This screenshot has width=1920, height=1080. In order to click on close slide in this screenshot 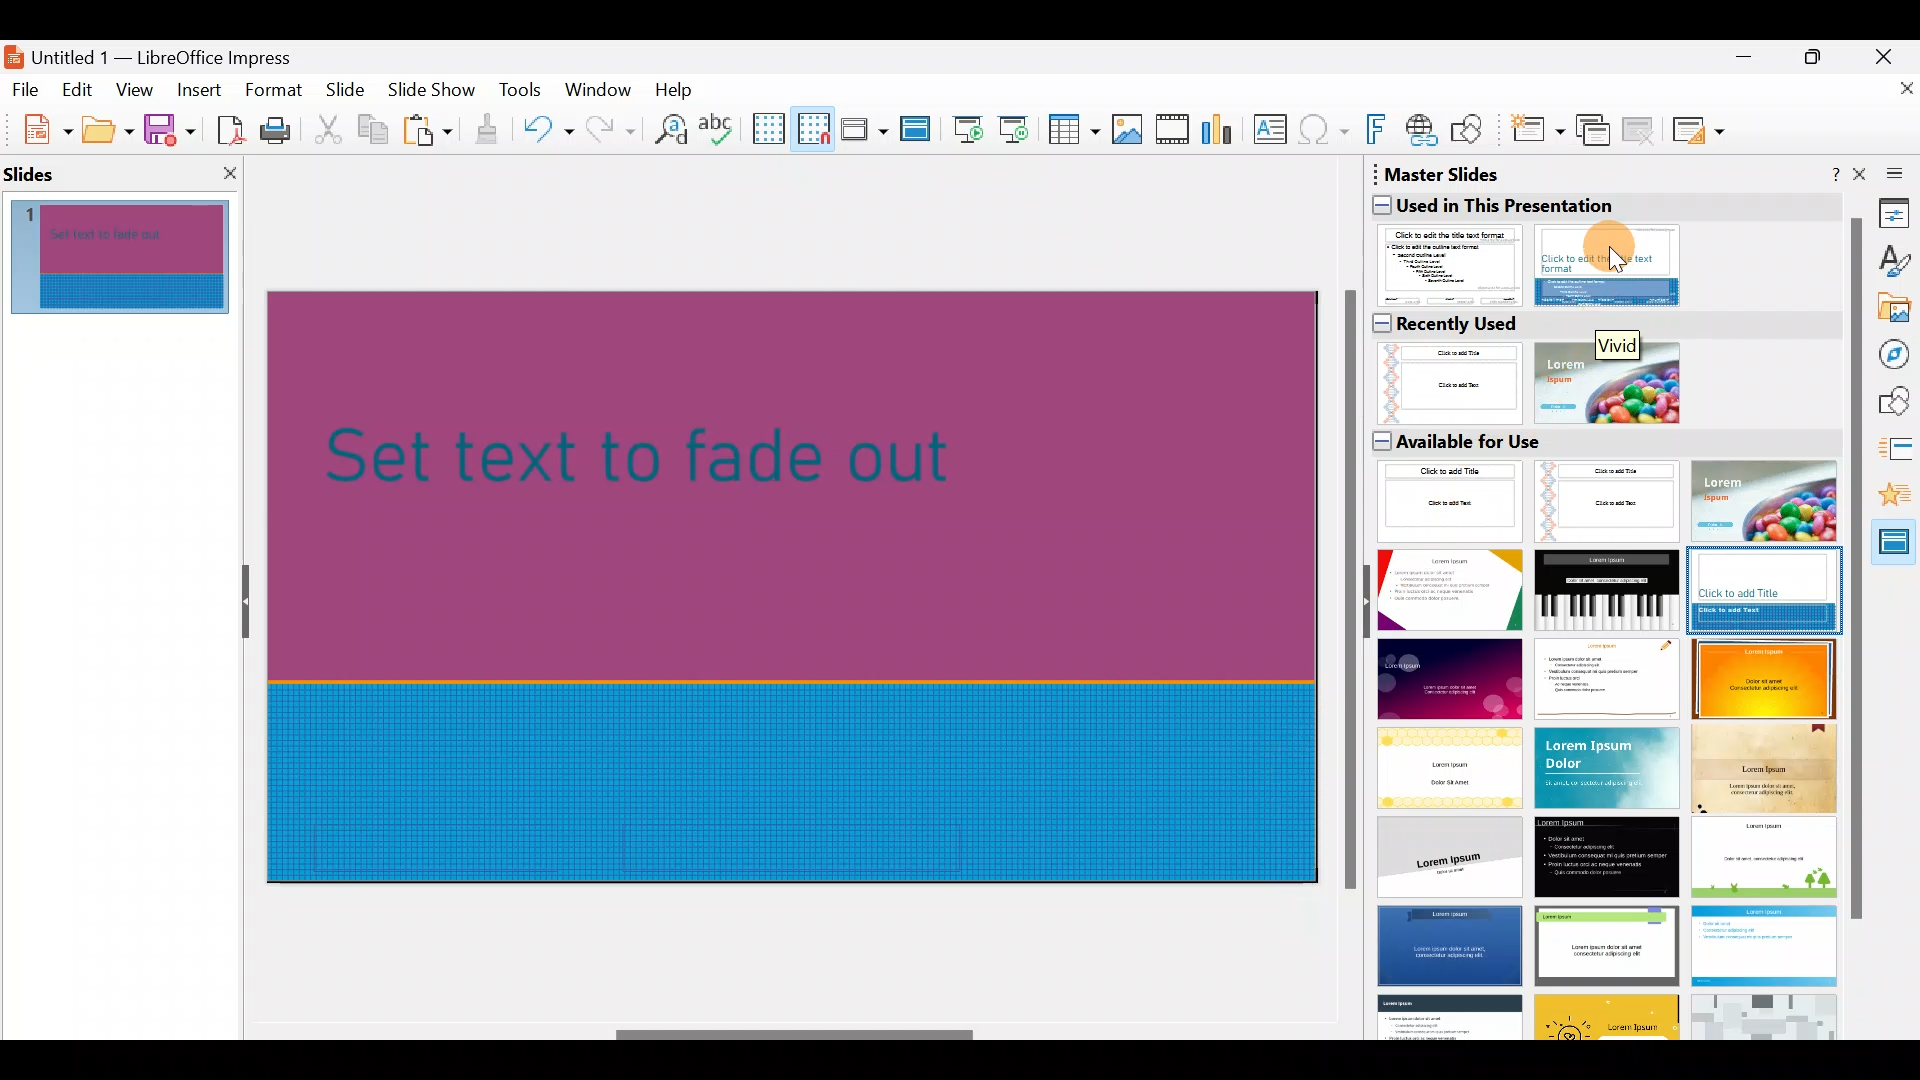, I will do `click(229, 172)`.